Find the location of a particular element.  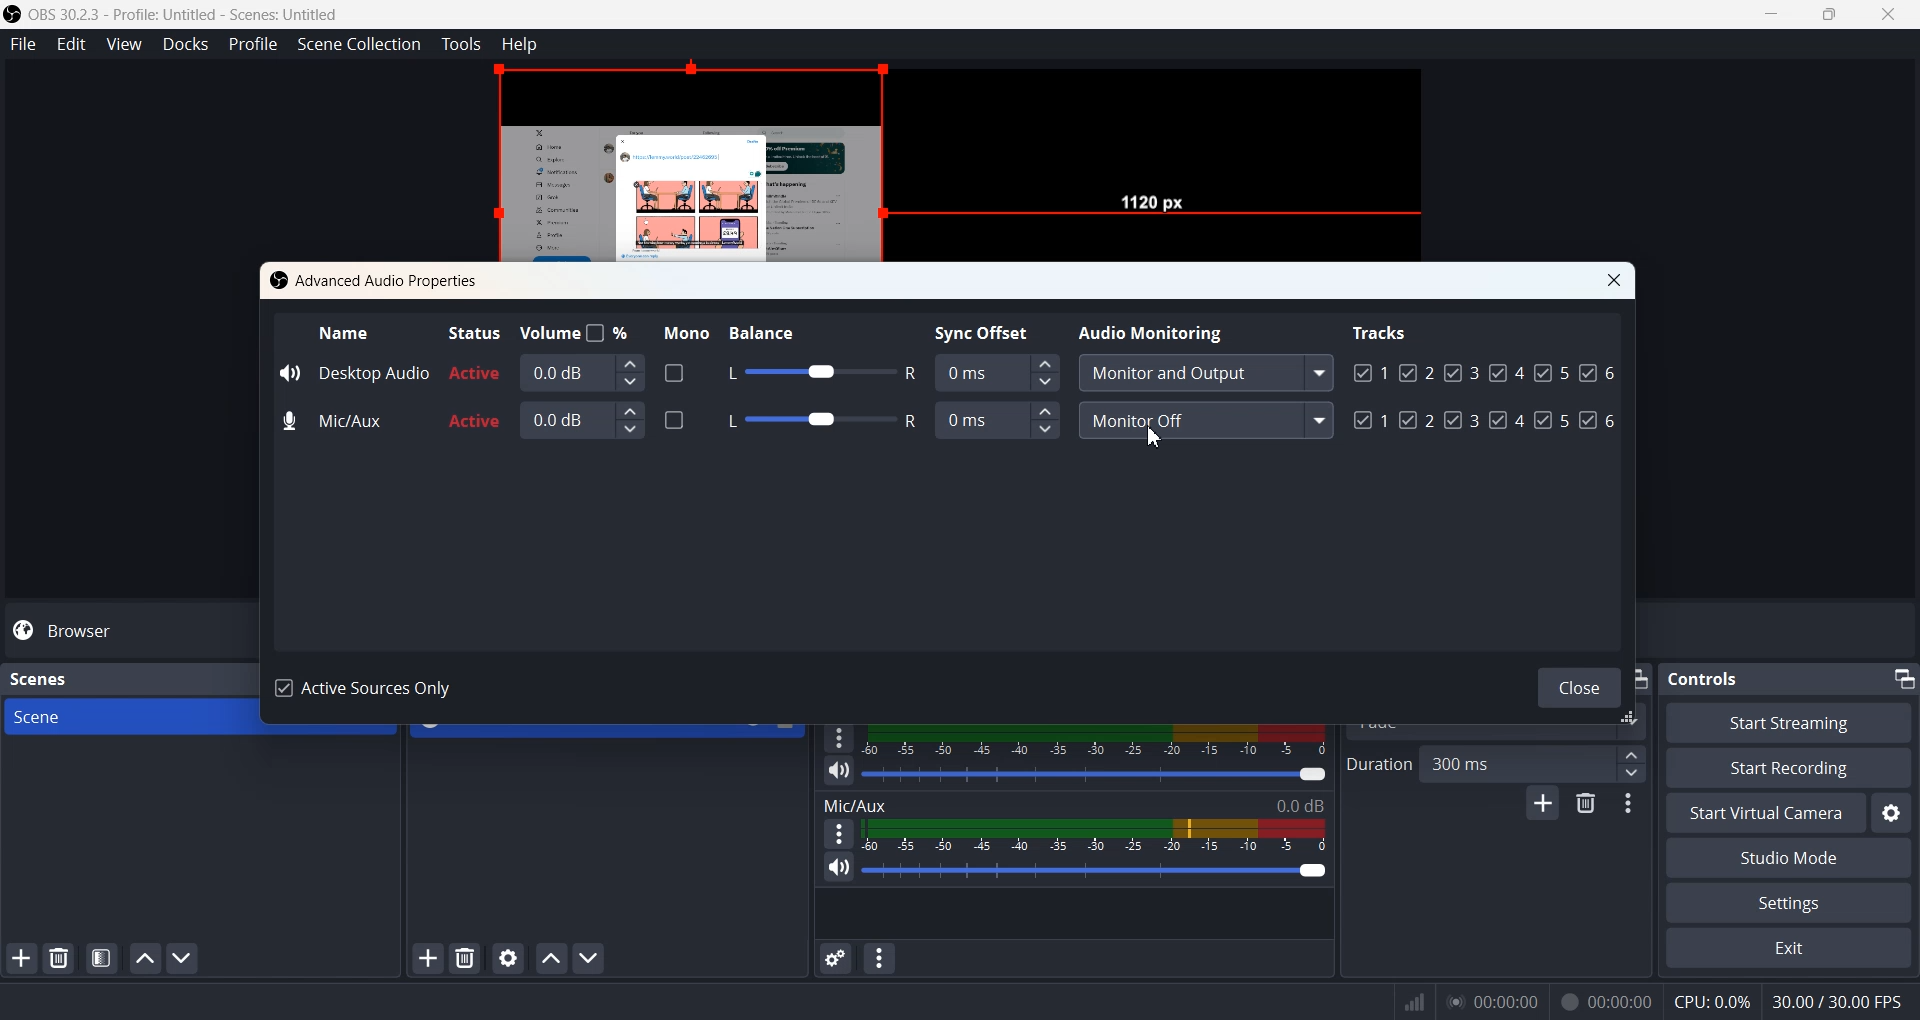

Scenes is located at coordinates (38, 677).